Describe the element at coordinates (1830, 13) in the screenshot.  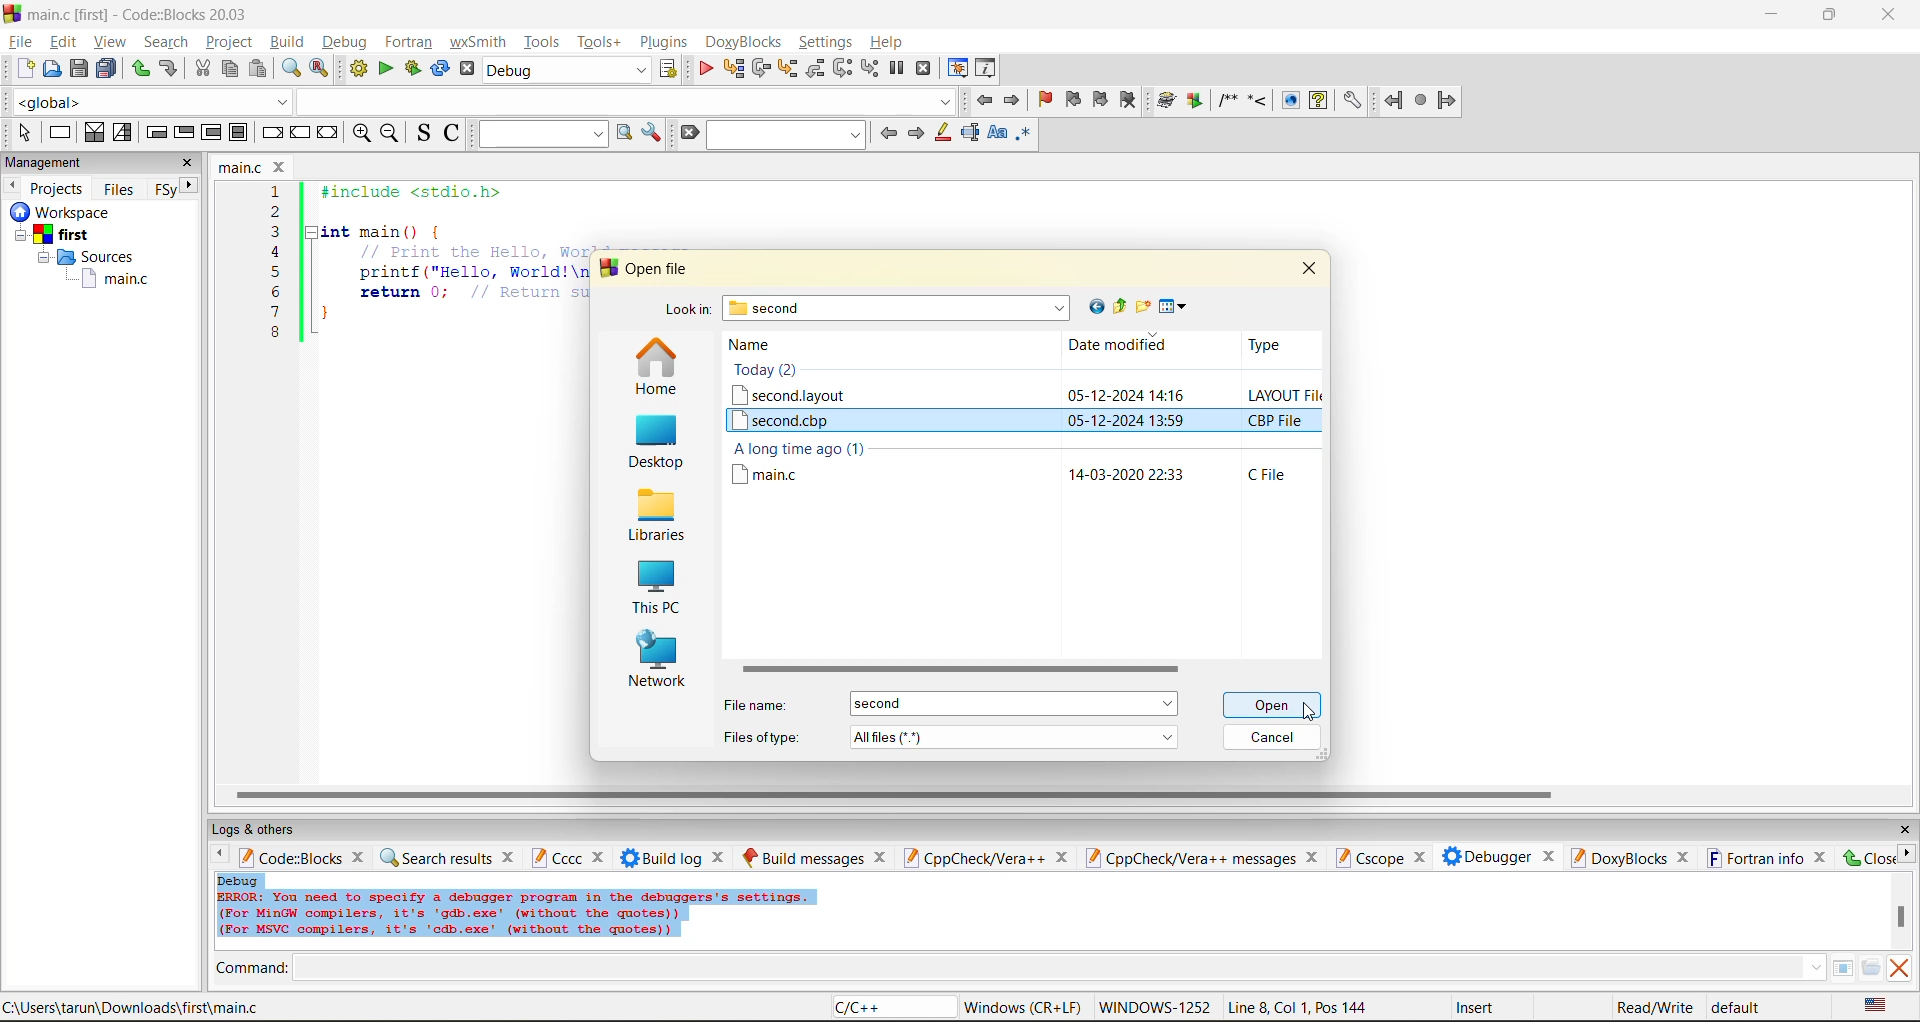
I see `resize` at that location.